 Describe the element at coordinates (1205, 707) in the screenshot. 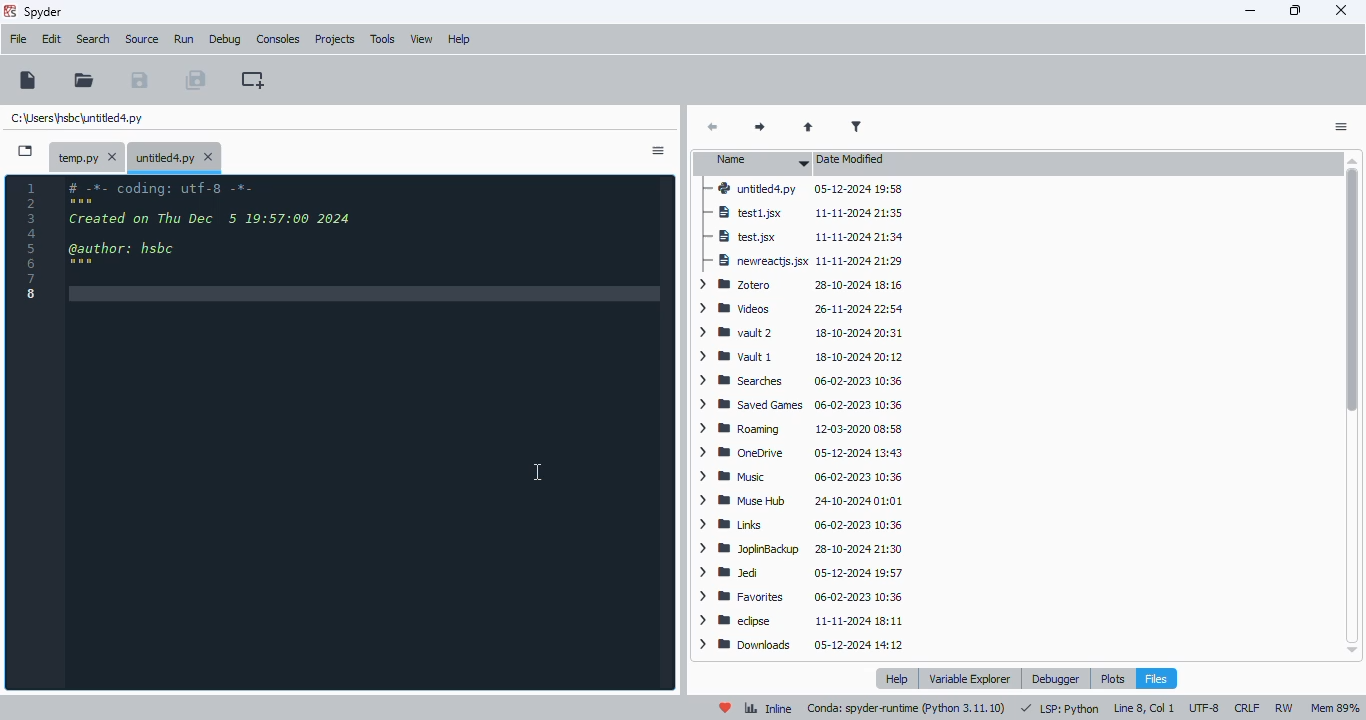

I see `UTF-8` at that location.